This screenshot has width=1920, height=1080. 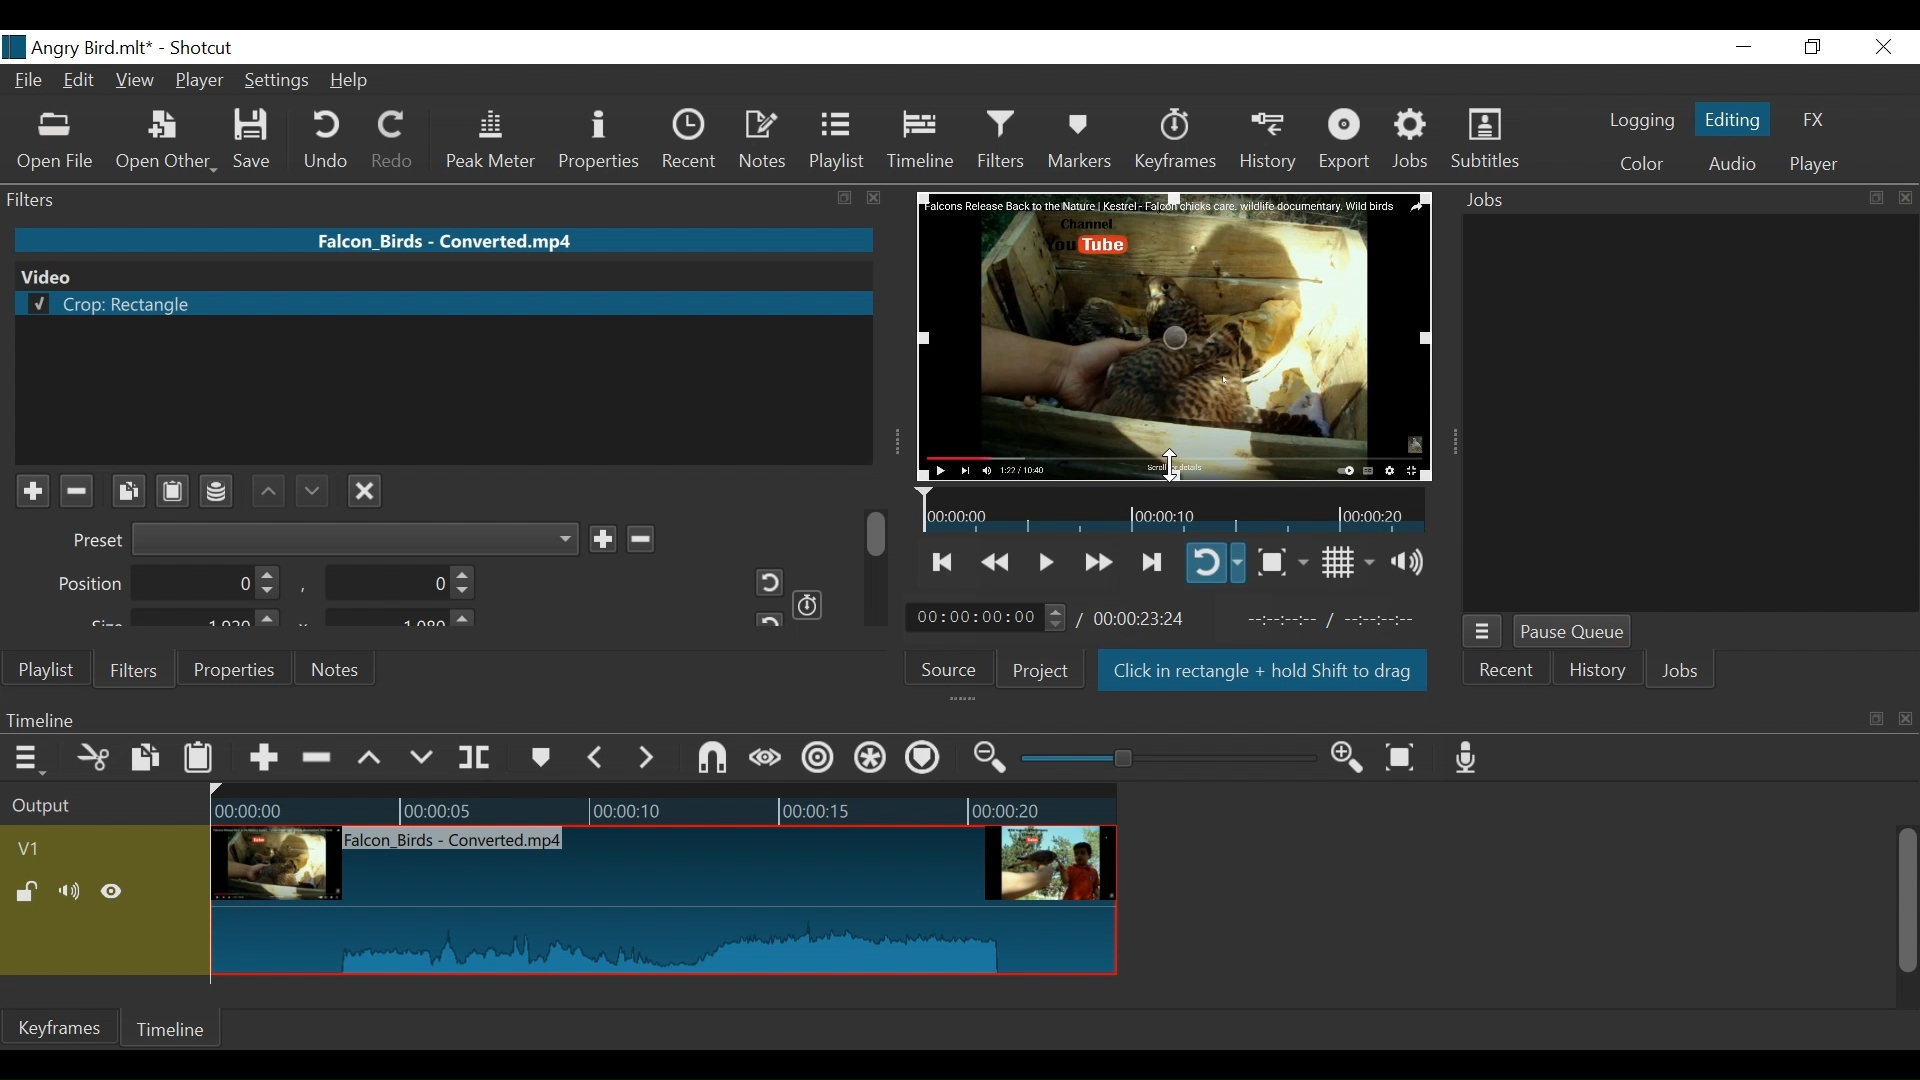 I want to click on Split at playhead, so click(x=475, y=758).